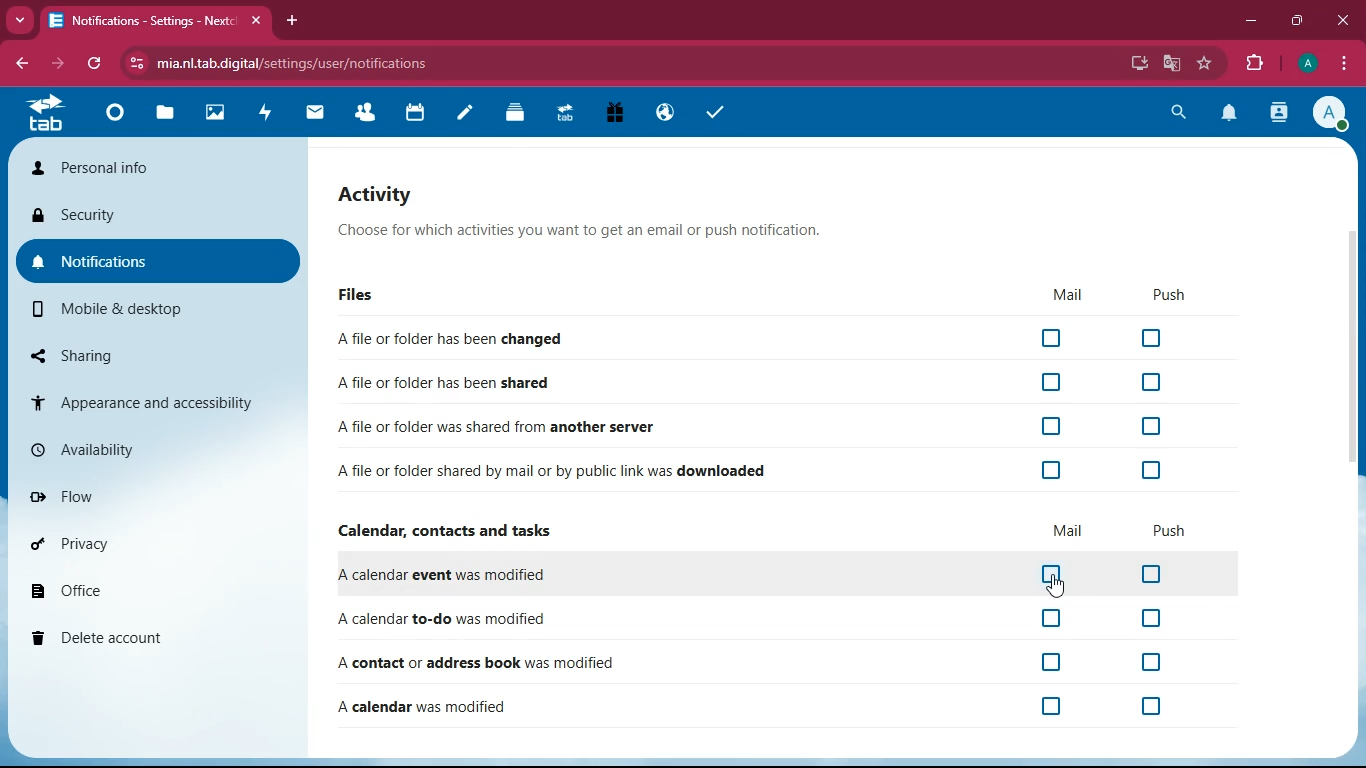 The image size is (1366, 768). What do you see at coordinates (160, 167) in the screenshot?
I see `personal info` at bounding box center [160, 167].